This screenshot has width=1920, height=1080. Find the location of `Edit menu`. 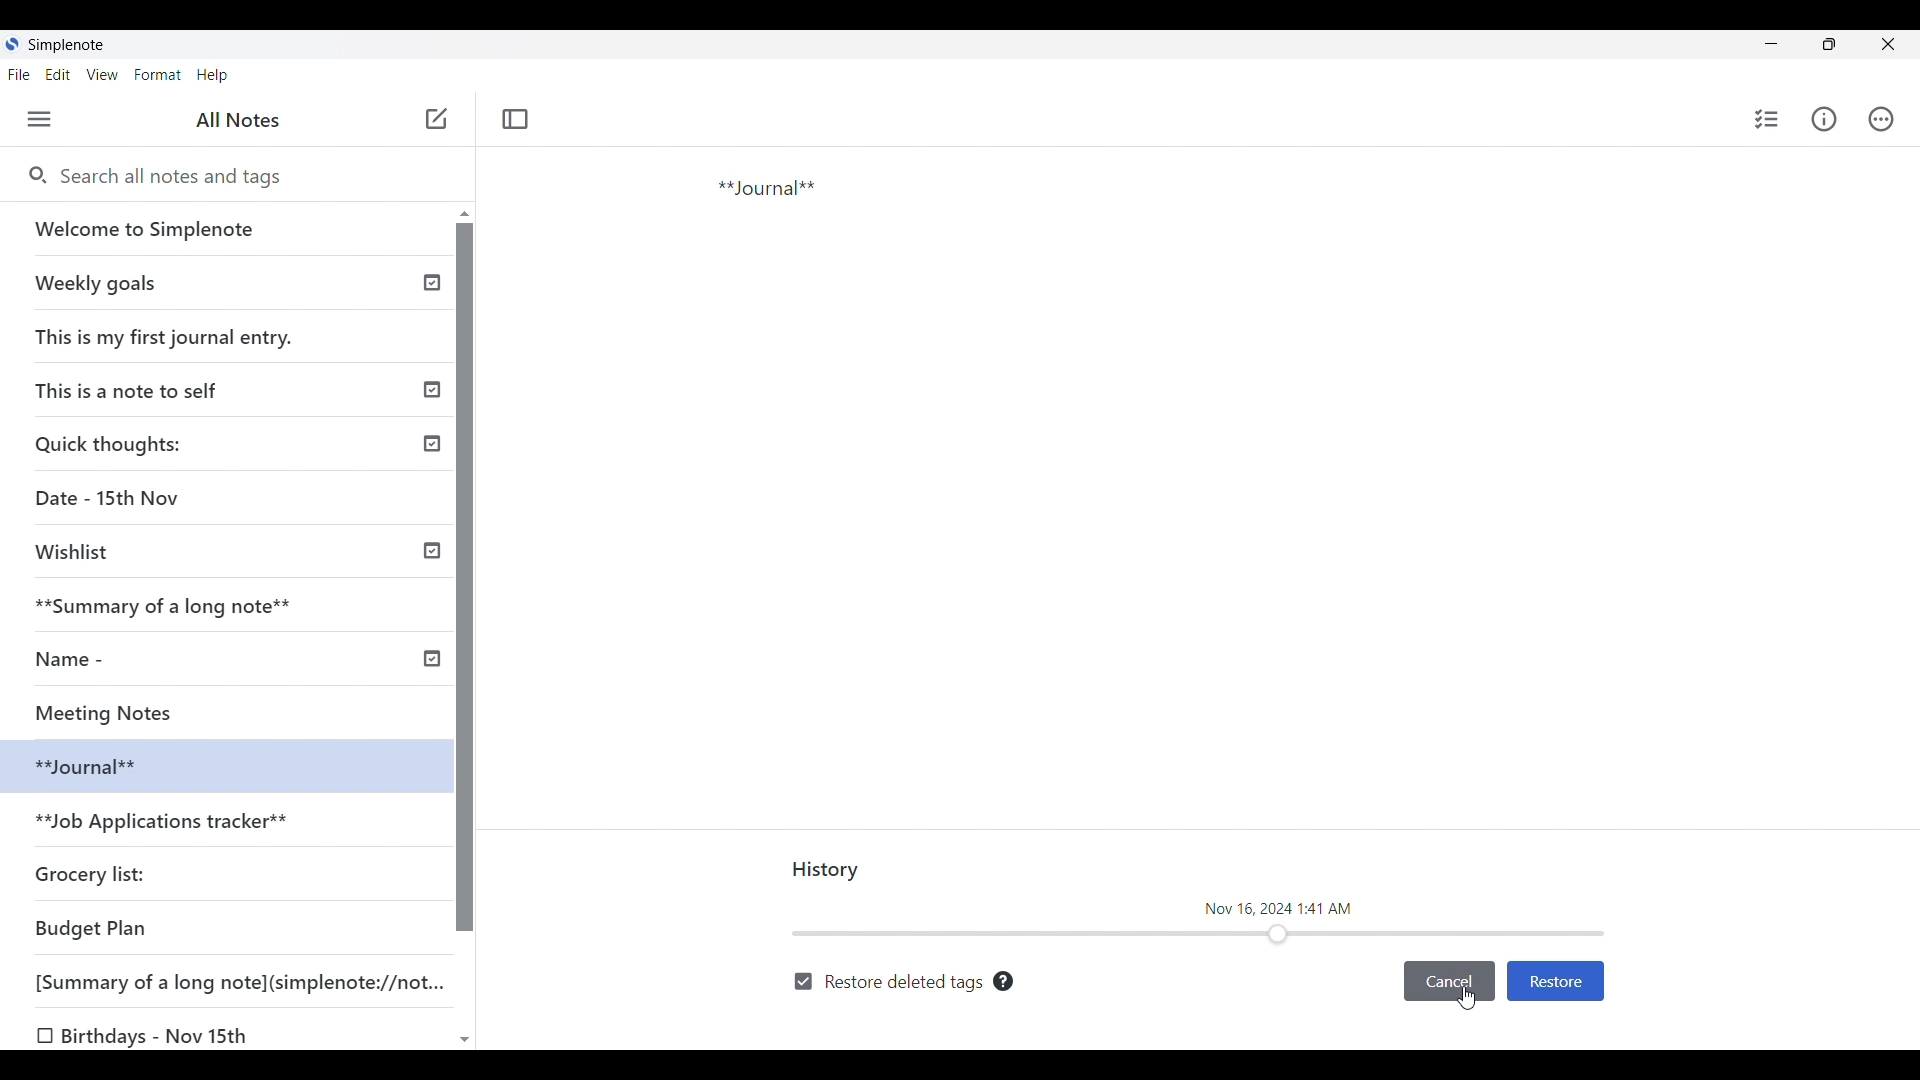

Edit menu is located at coordinates (58, 75).